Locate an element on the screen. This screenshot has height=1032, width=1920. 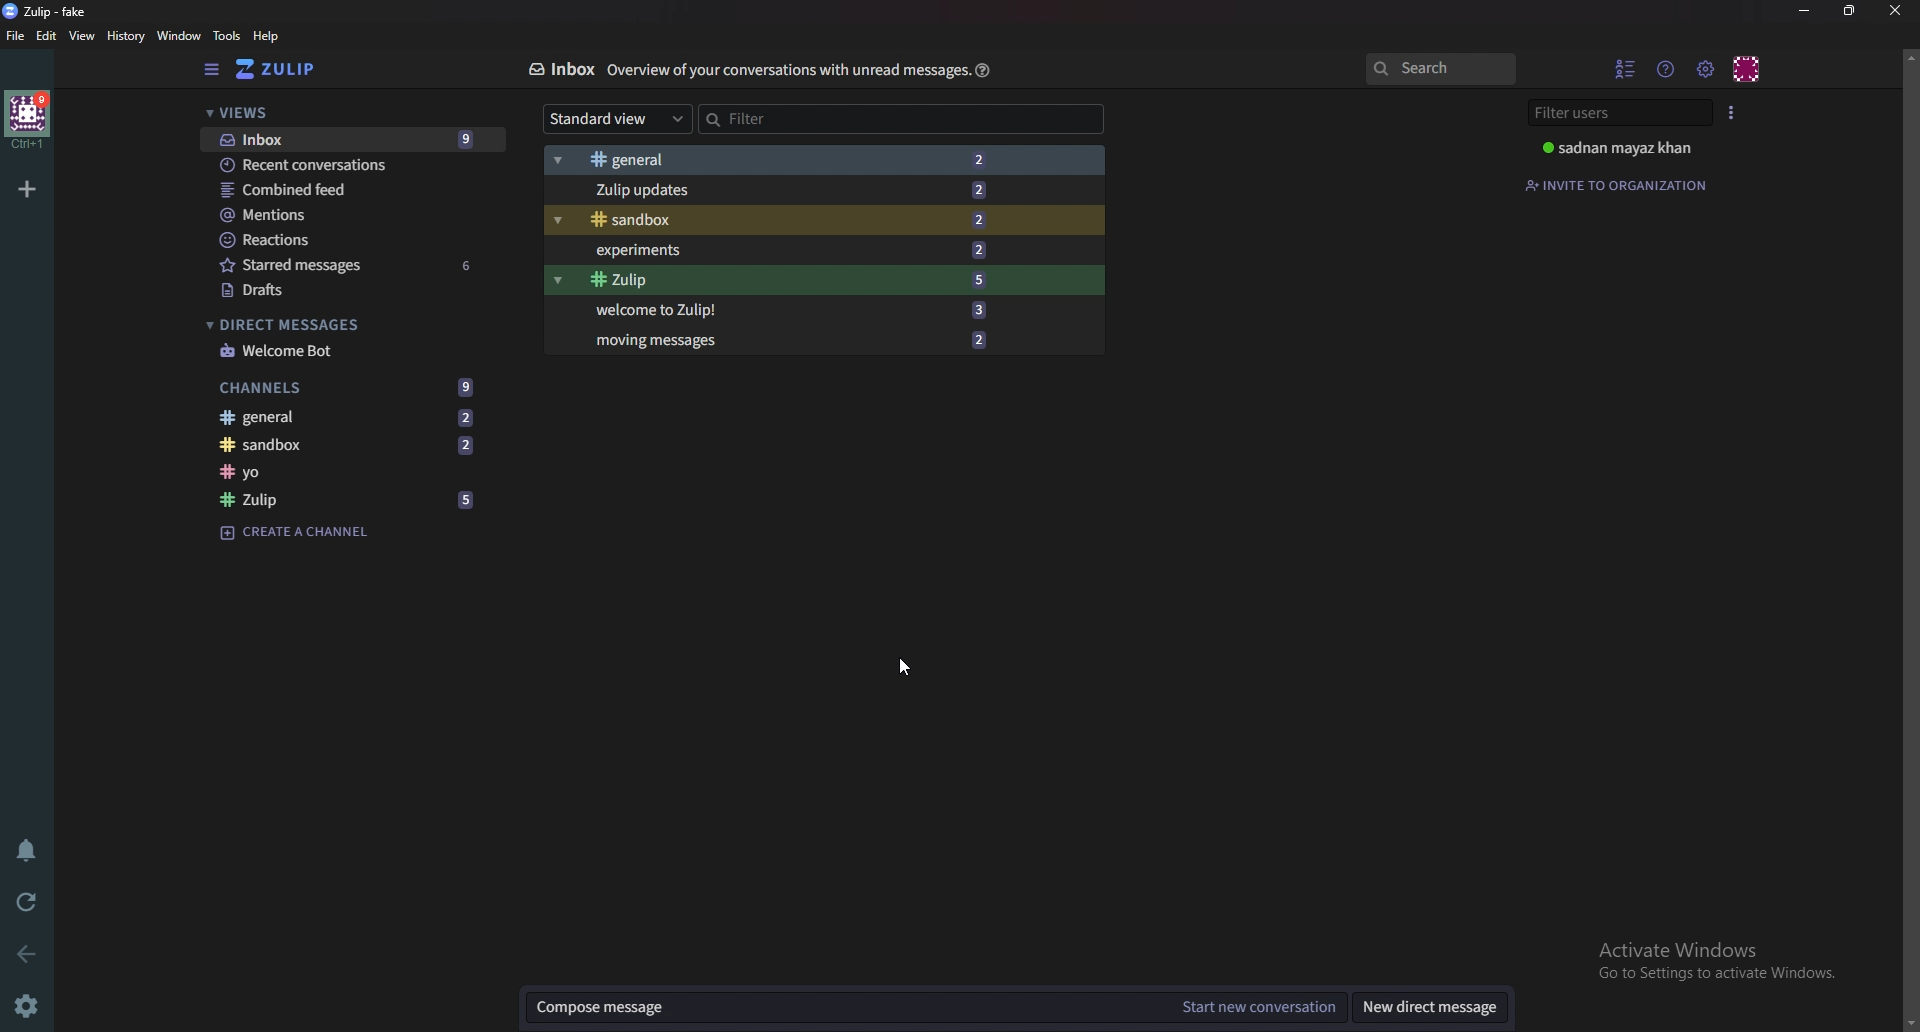
Welcome bot is located at coordinates (331, 351).